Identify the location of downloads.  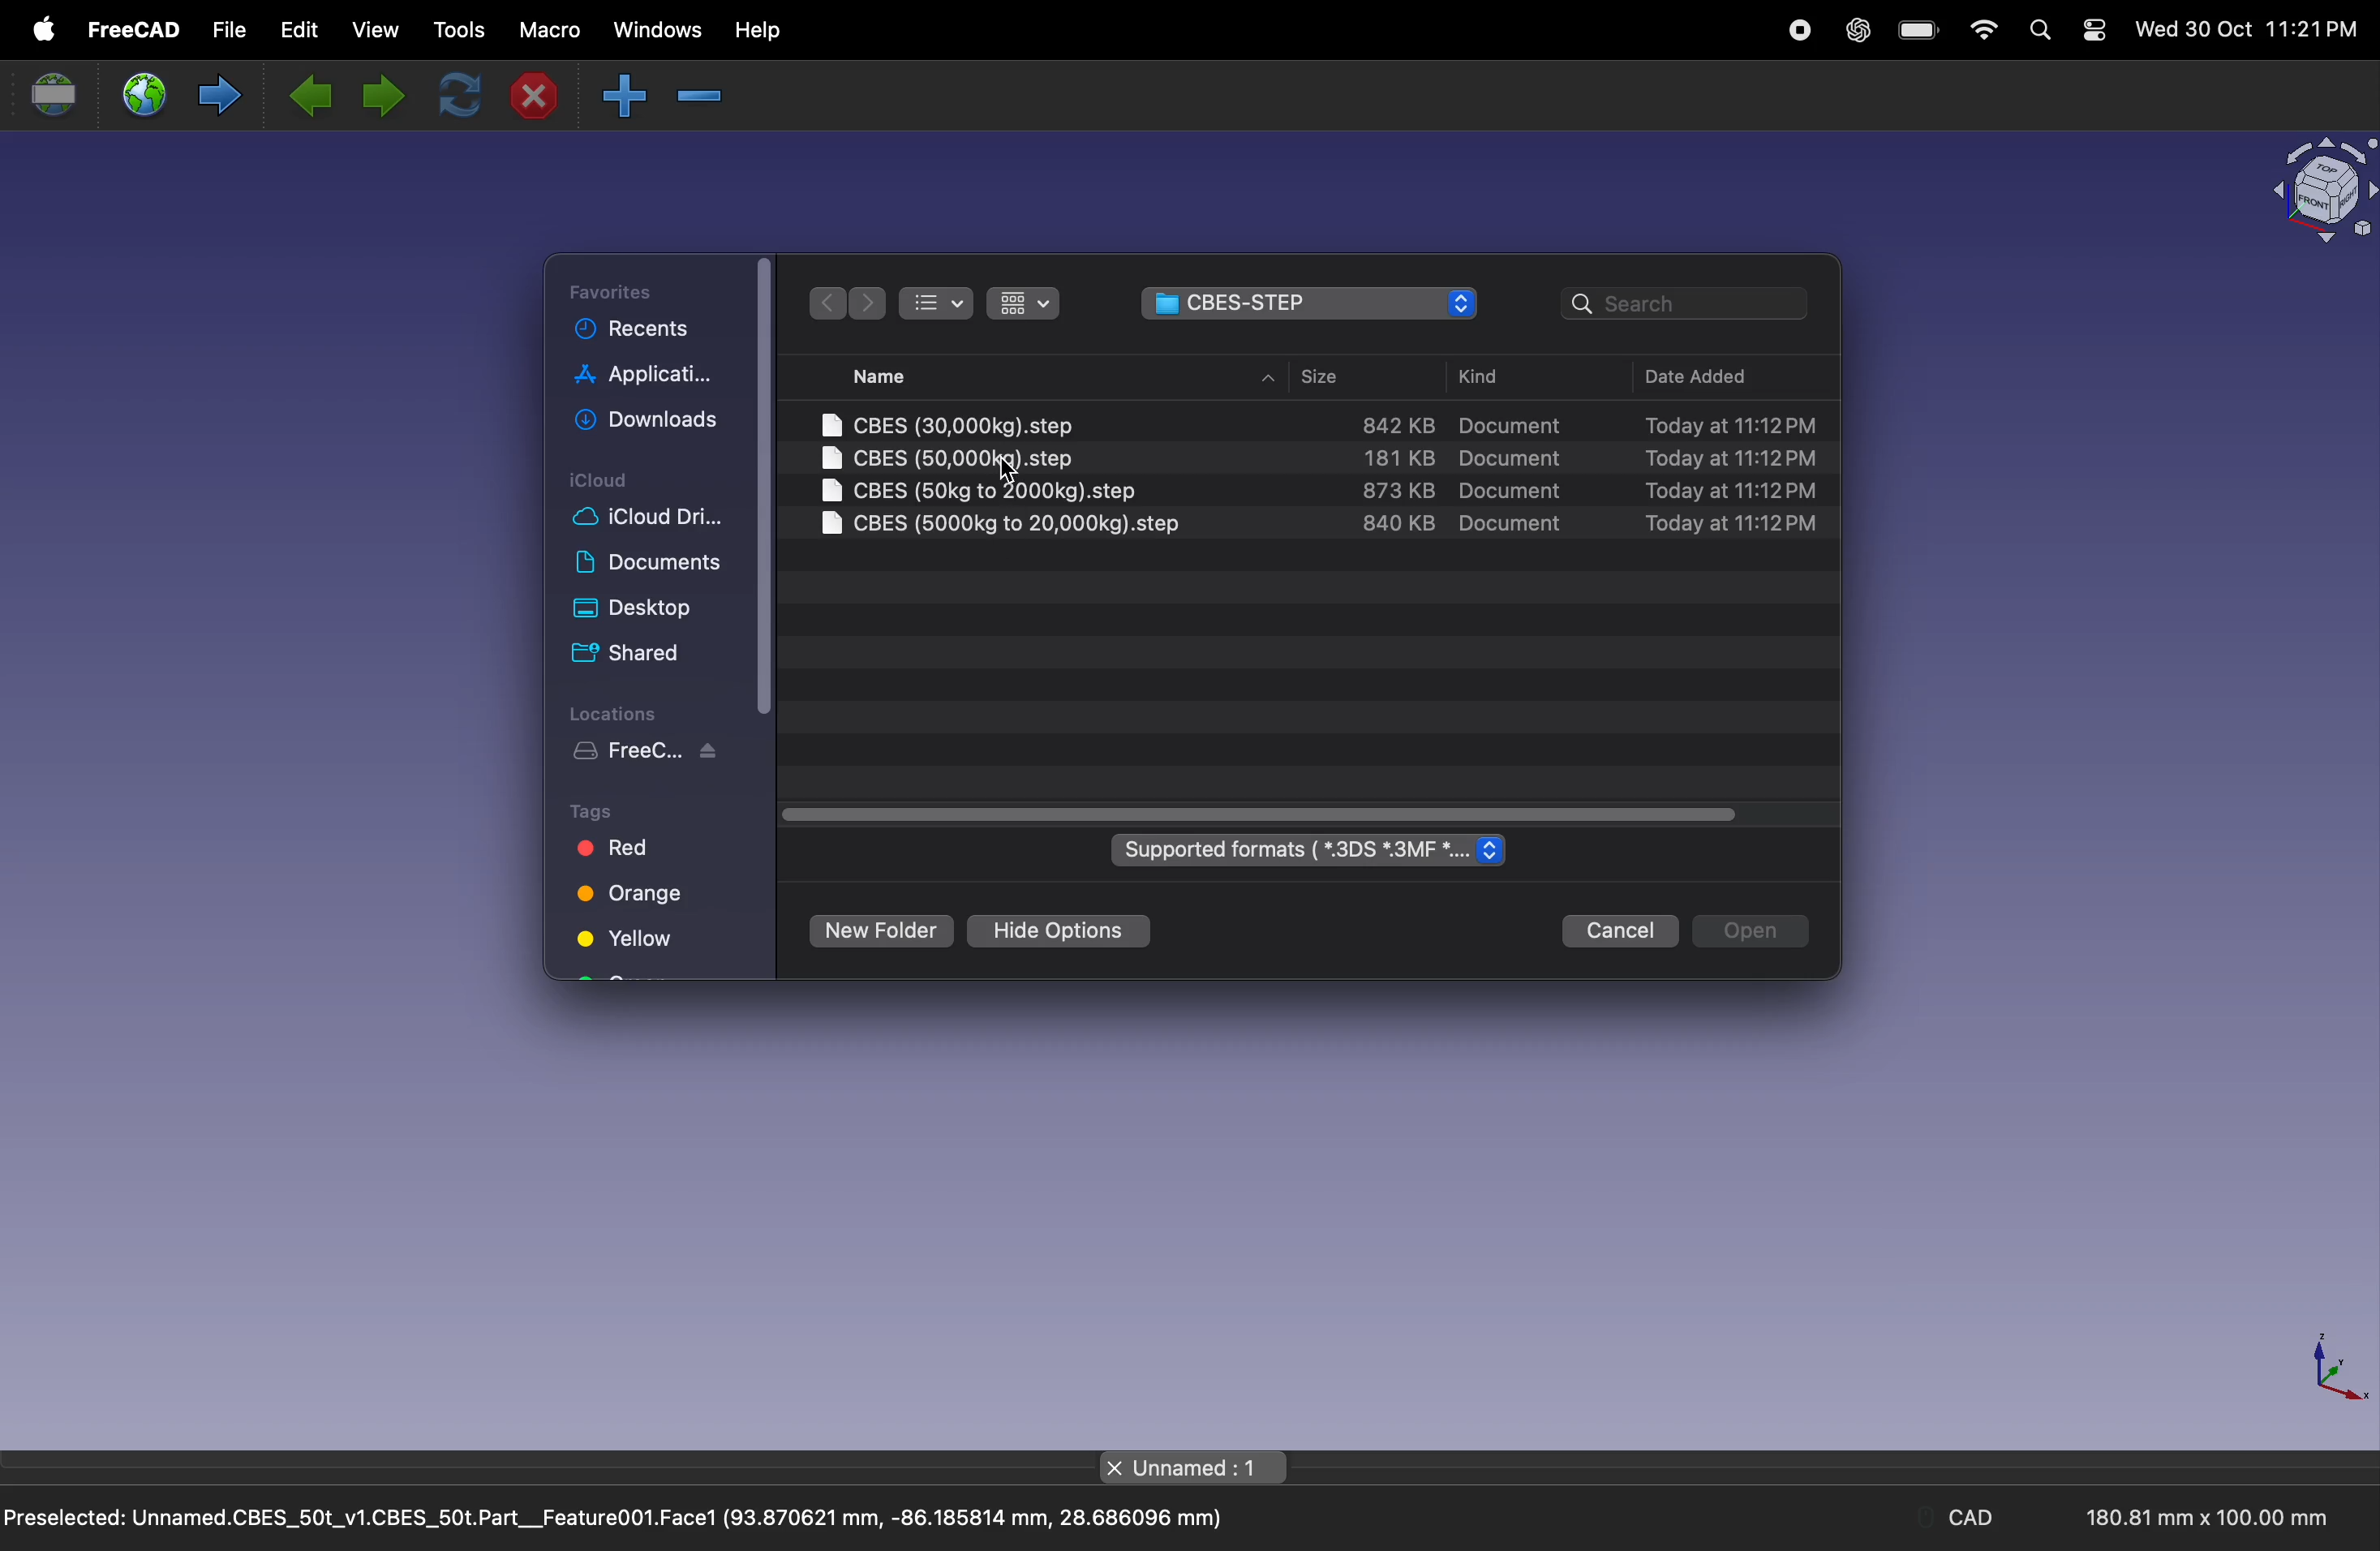
(643, 417).